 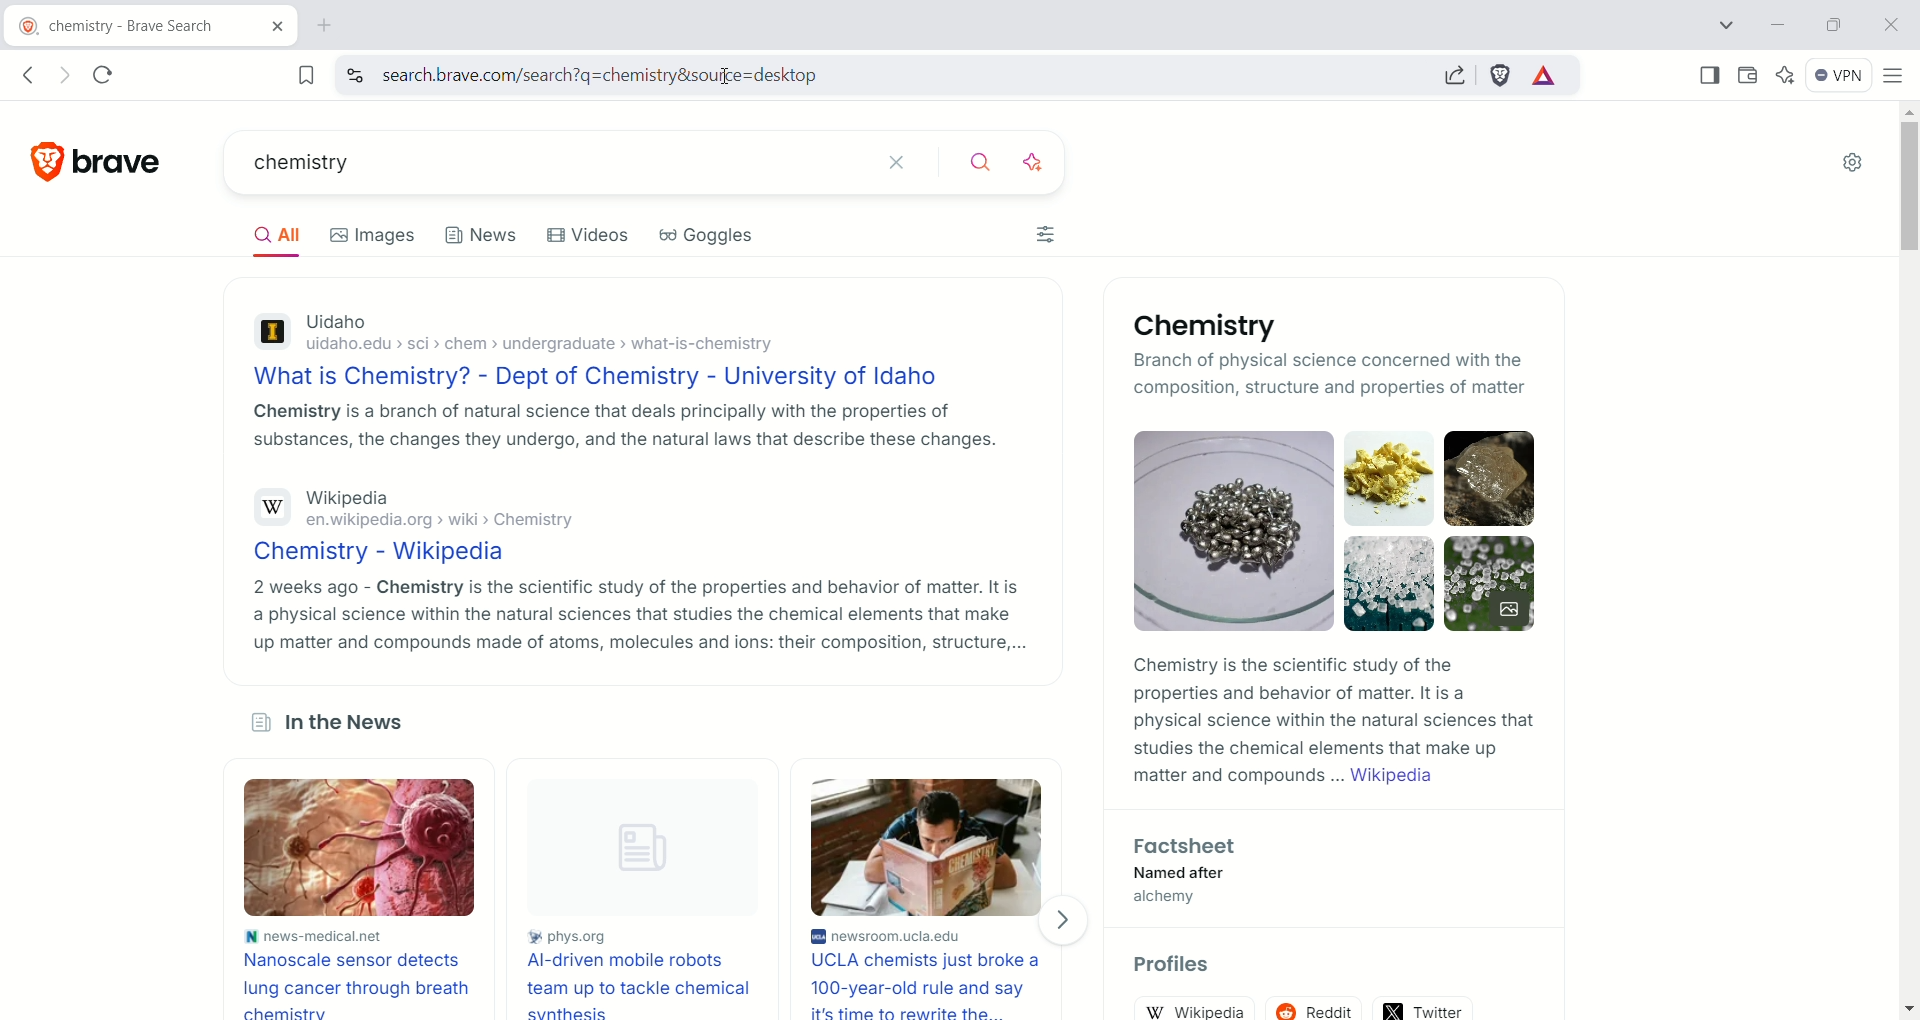 I want to click on Brave schields, so click(x=1502, y=77).